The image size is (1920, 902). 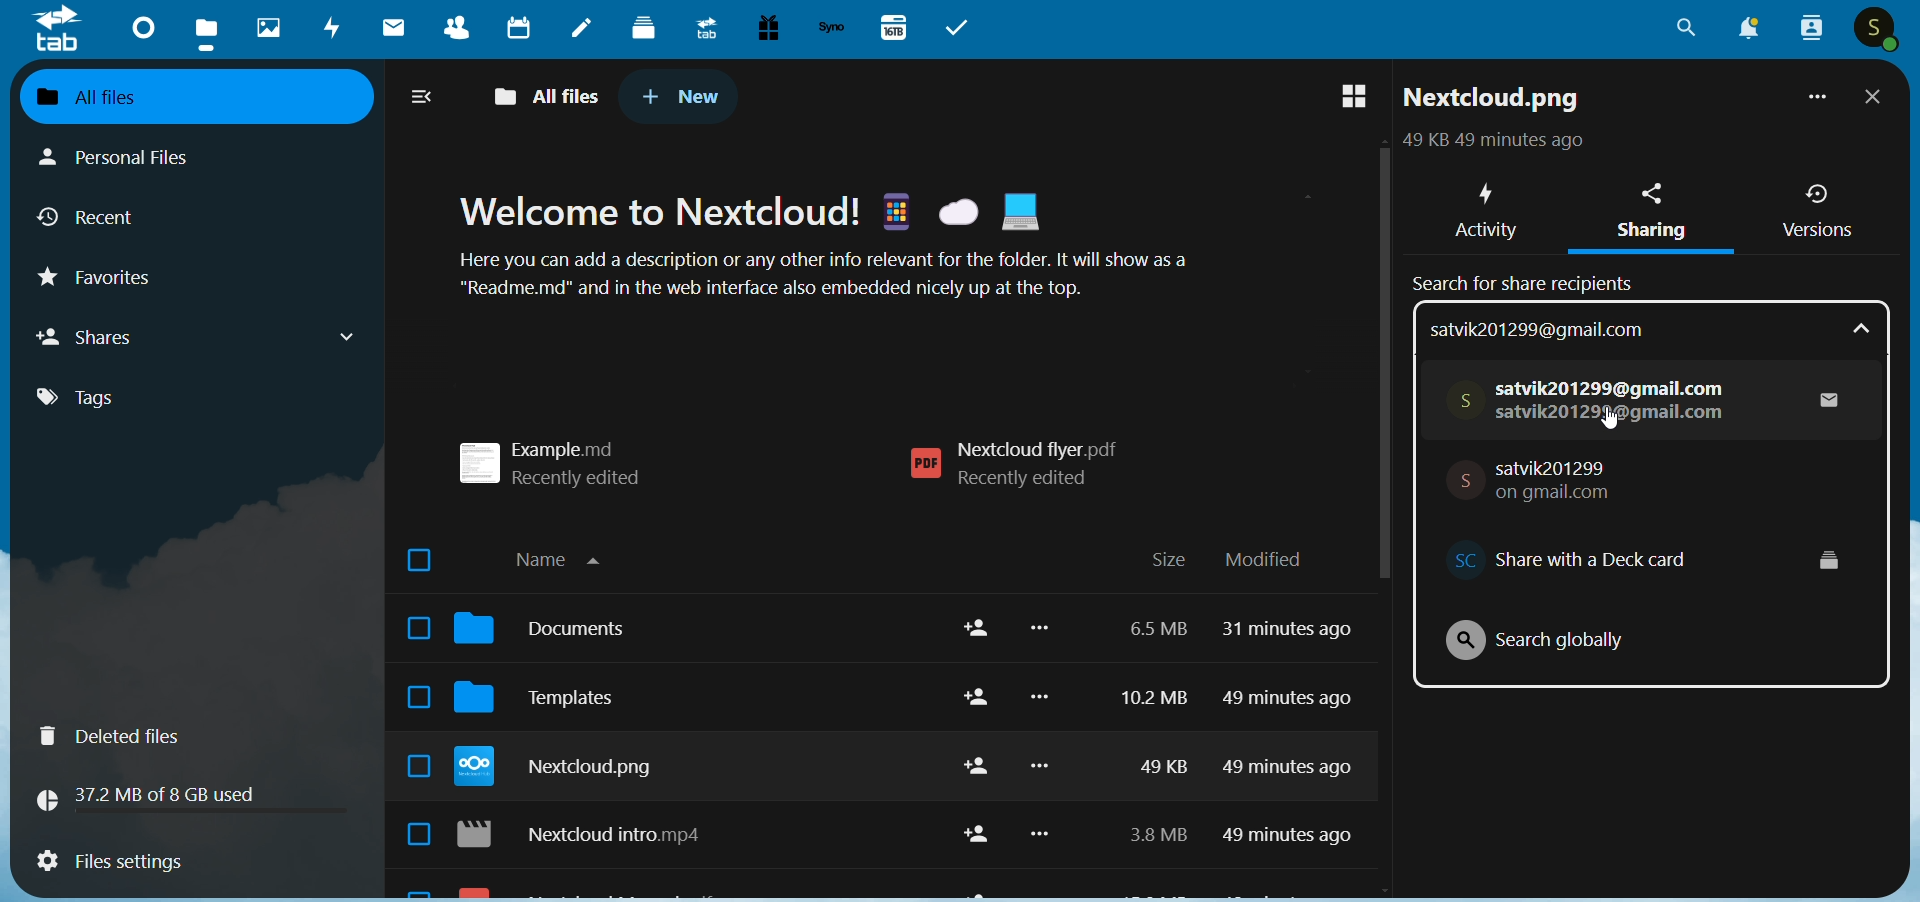 I want to click on email option 1, so click(x=1651, y=396).